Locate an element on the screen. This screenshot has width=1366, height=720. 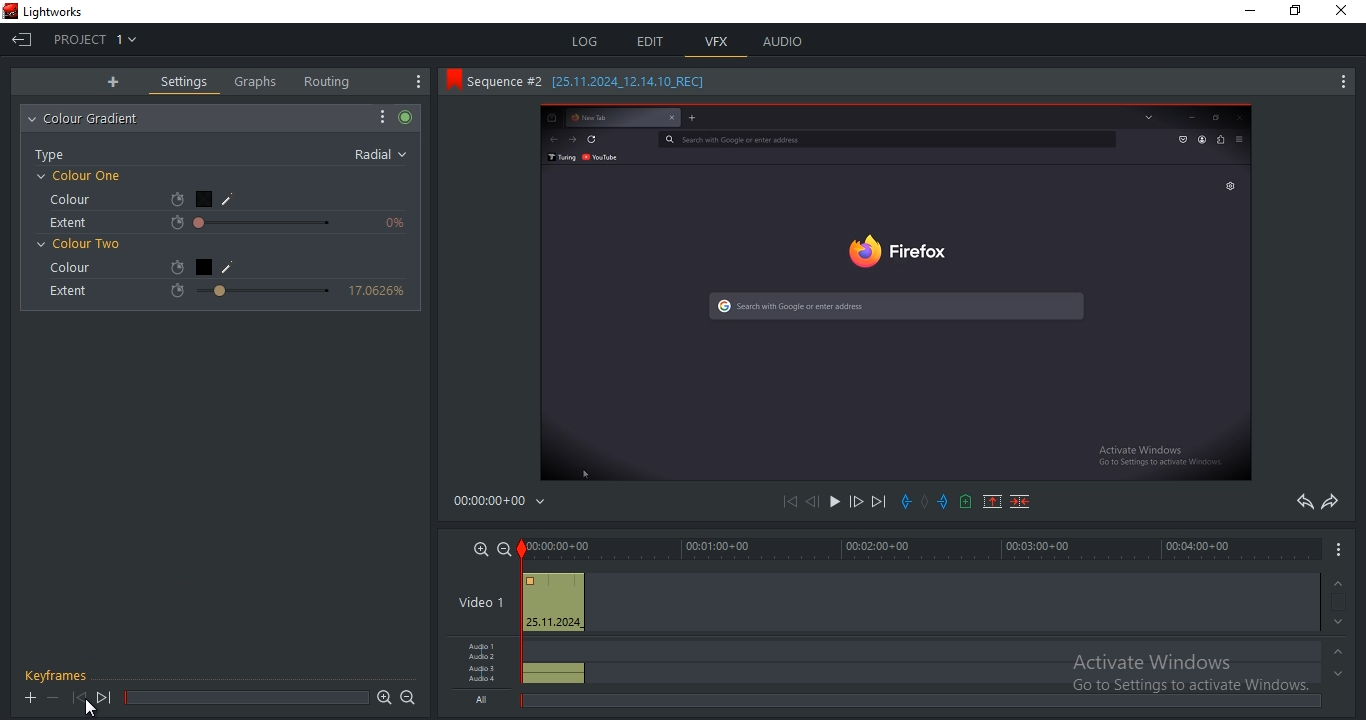
jump to next frame is located at coordinates (103, 698).